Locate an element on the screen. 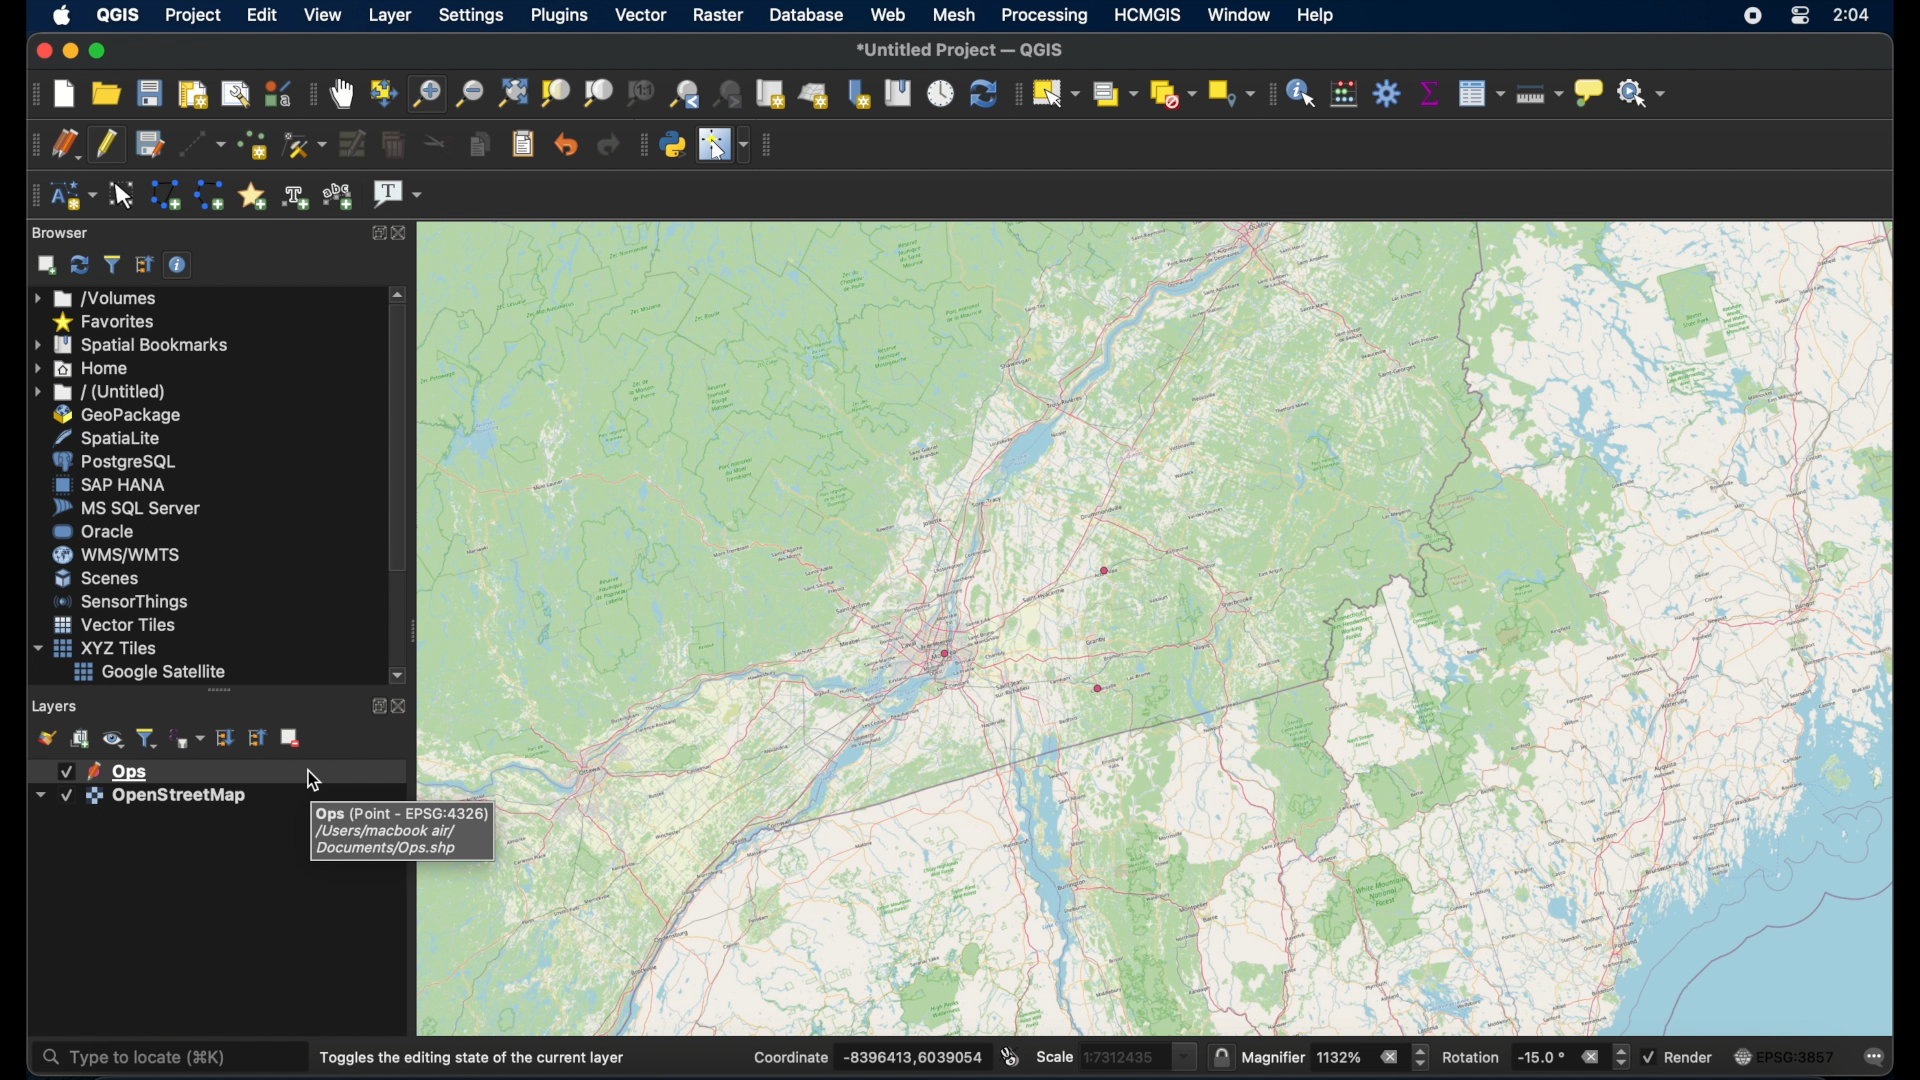 This screenshot has height=1080, width=1920. zoom to layer is located at coordinates (596, 94).